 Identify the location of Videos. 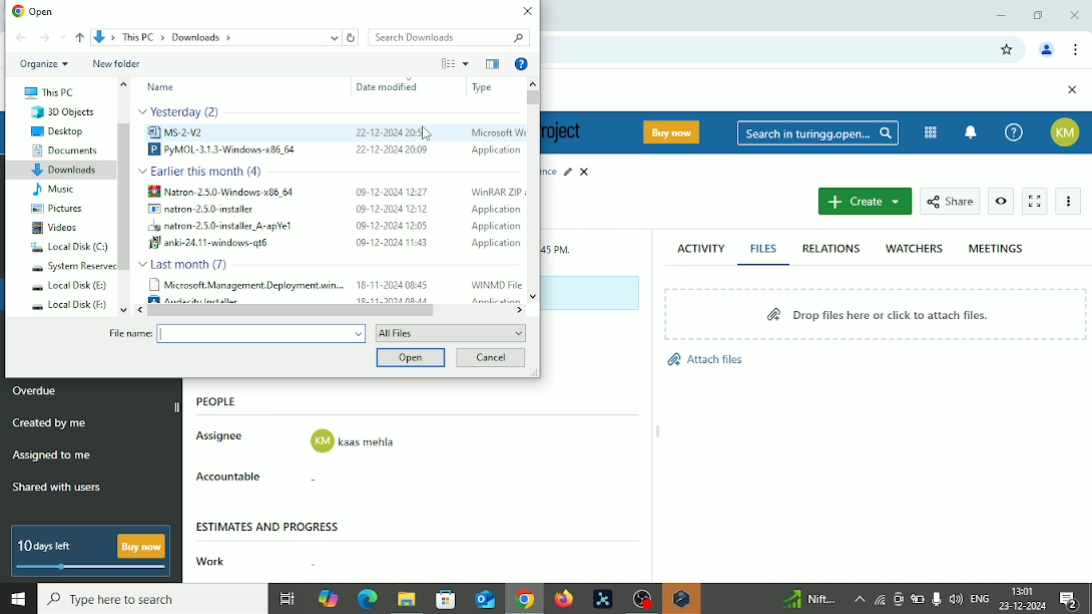
(55, 228).